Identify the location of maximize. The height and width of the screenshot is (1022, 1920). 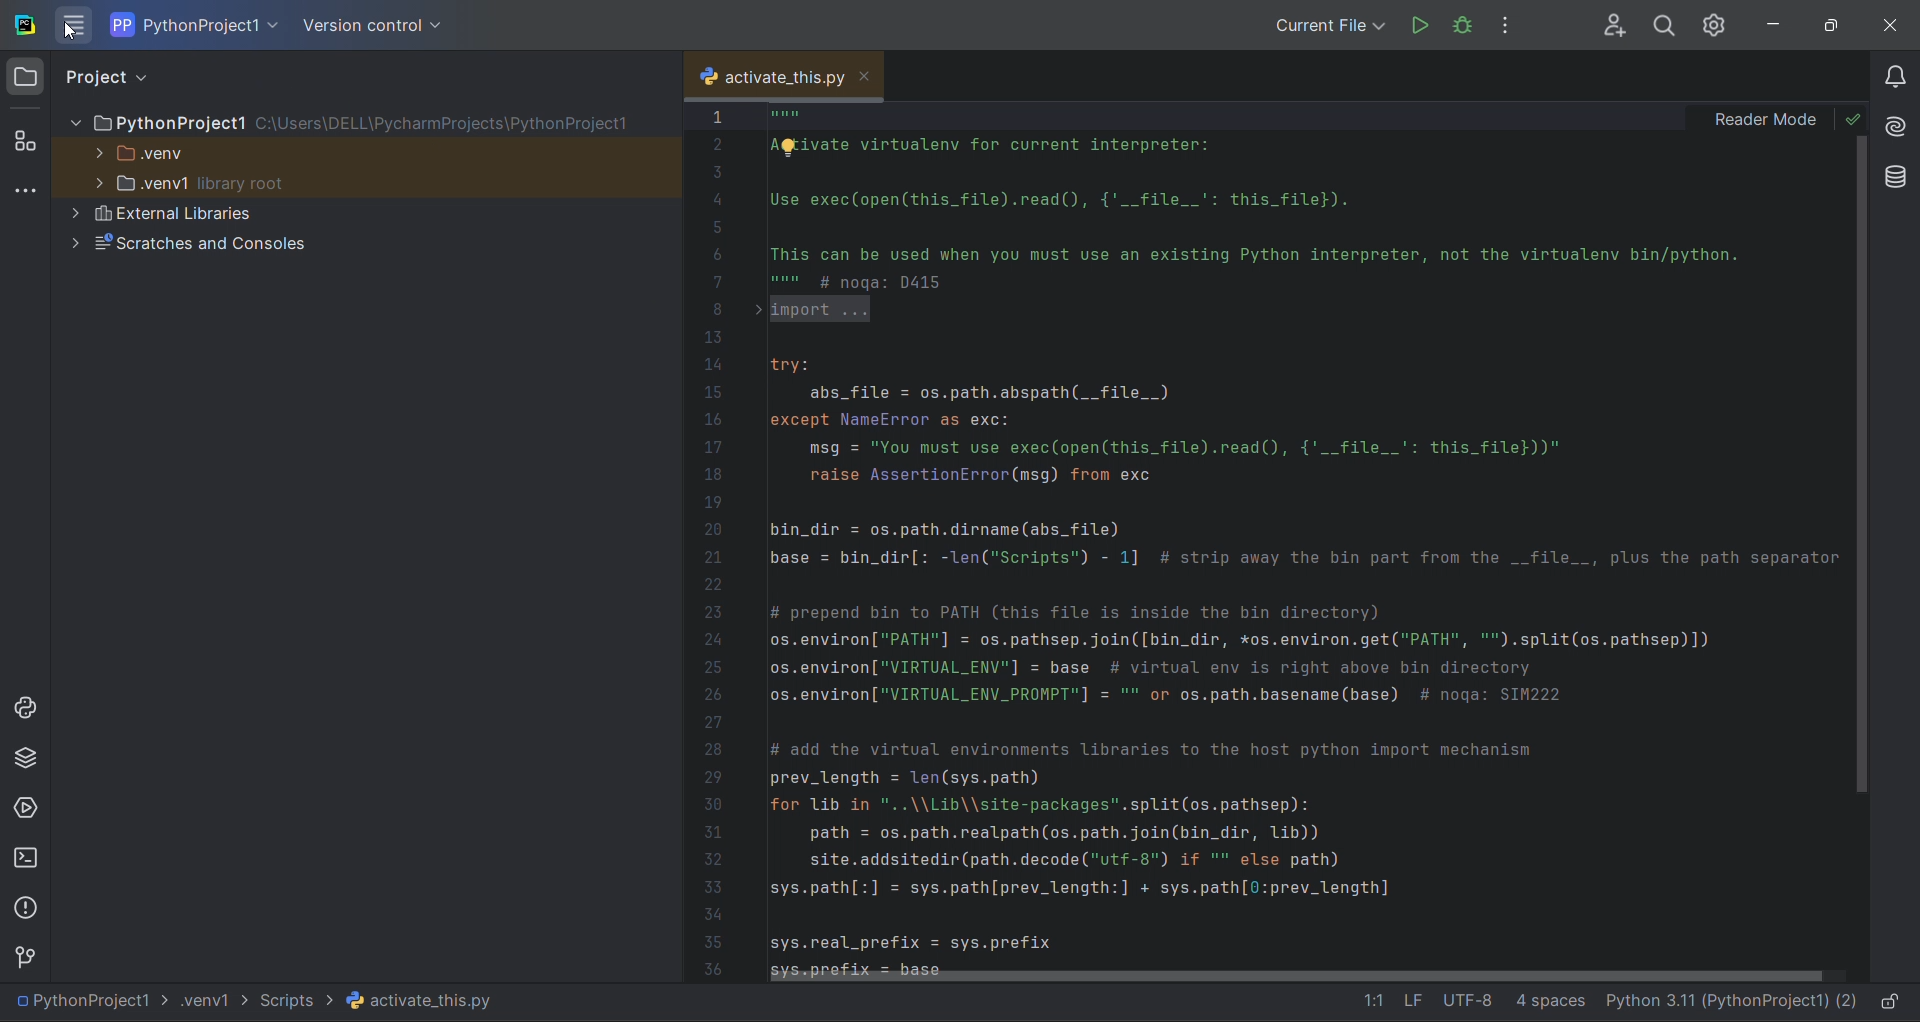
(1824, 23).